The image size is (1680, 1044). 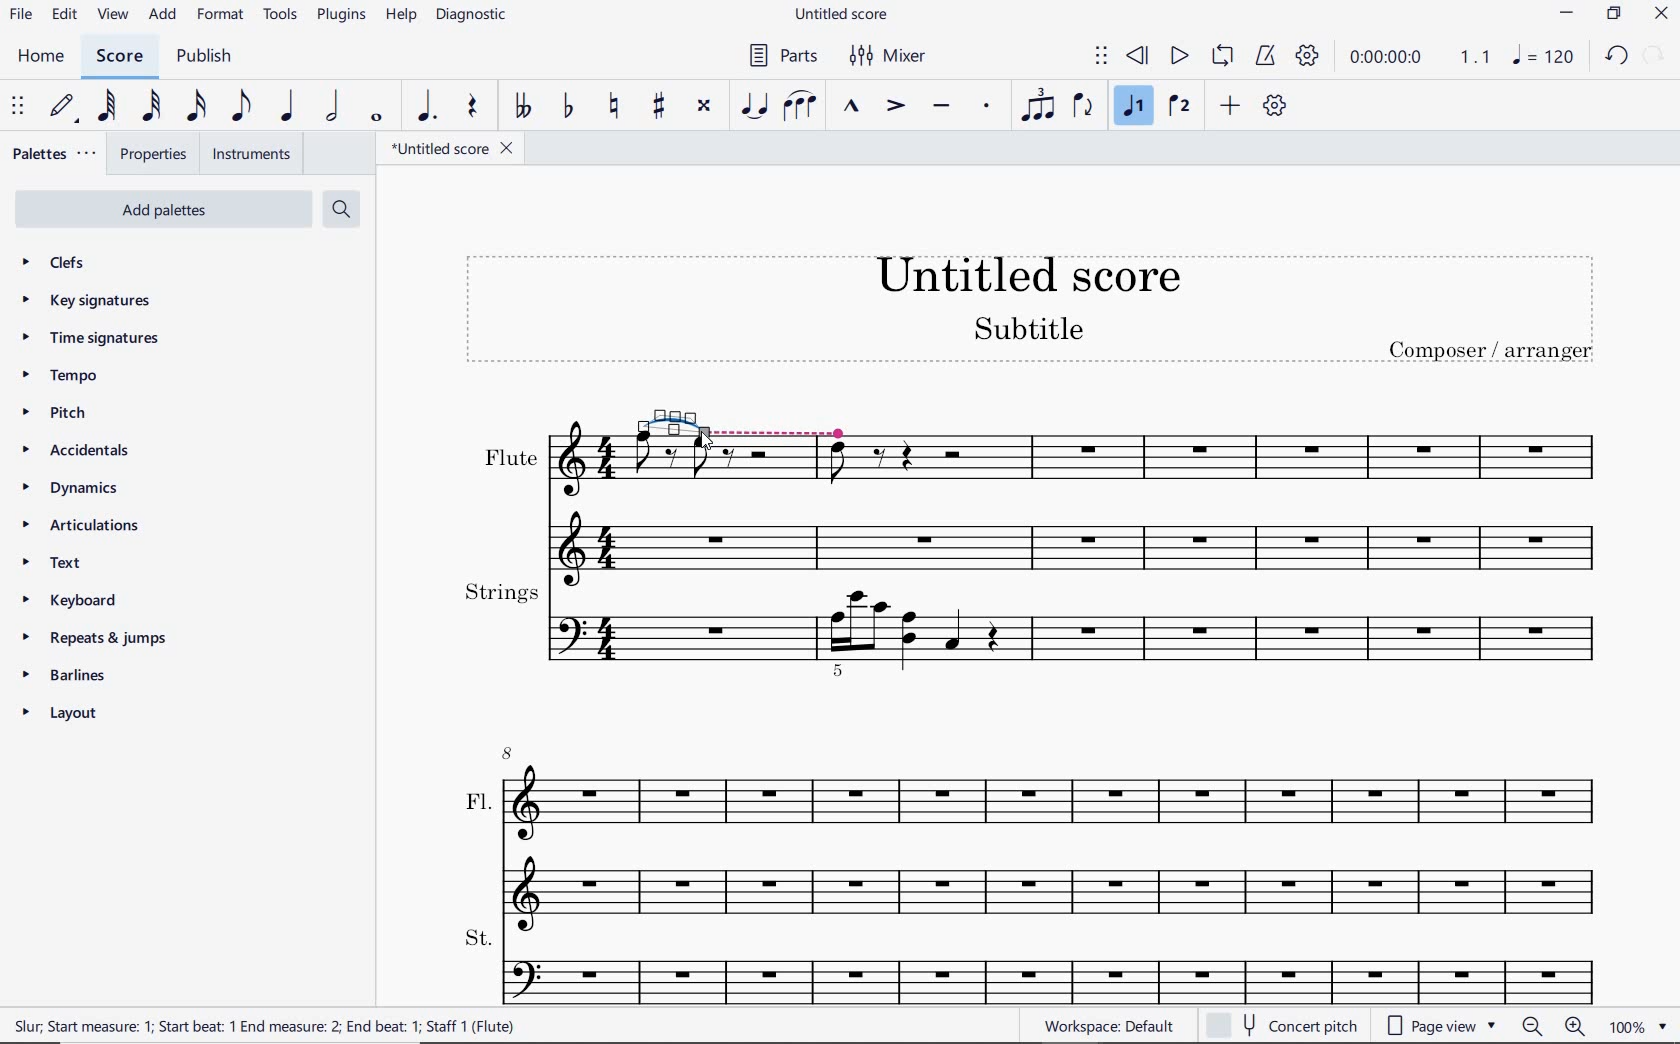 I want to click on workplace: default, so click(x=1113, y=1028).